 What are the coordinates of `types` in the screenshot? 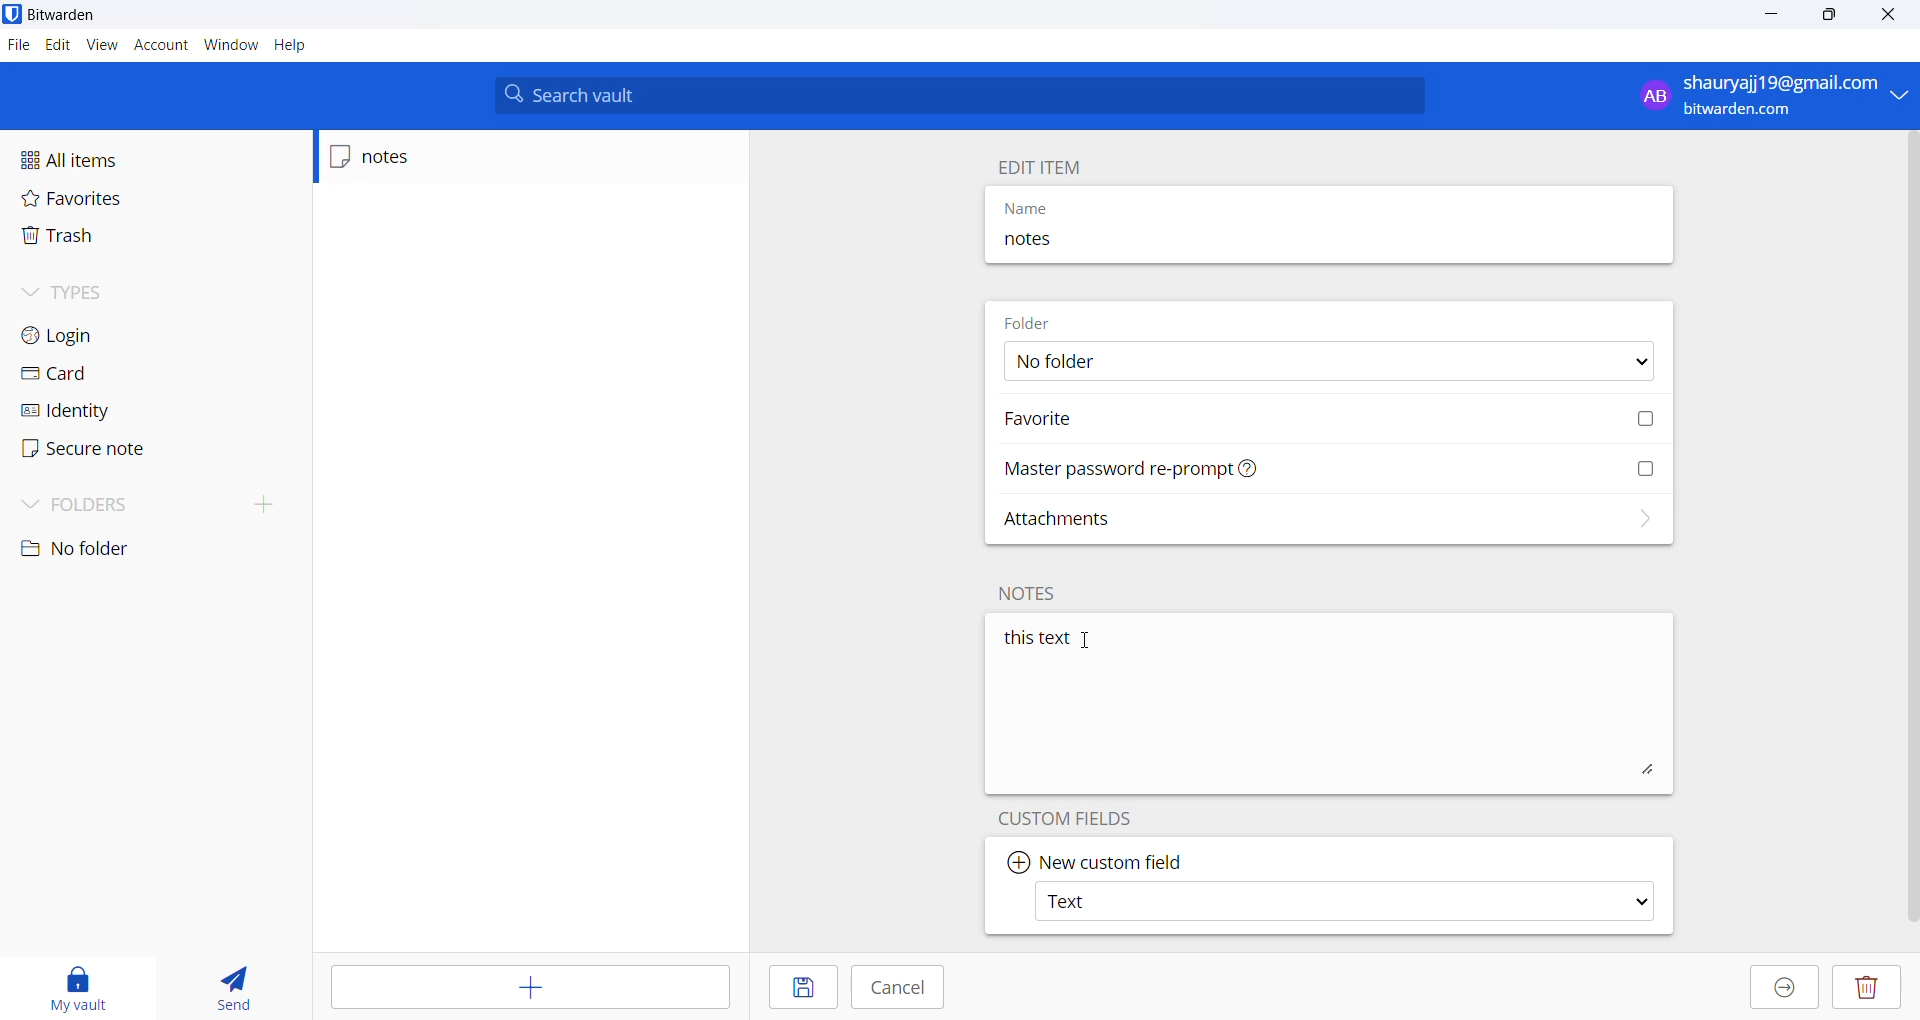 It's located at (91, 292).